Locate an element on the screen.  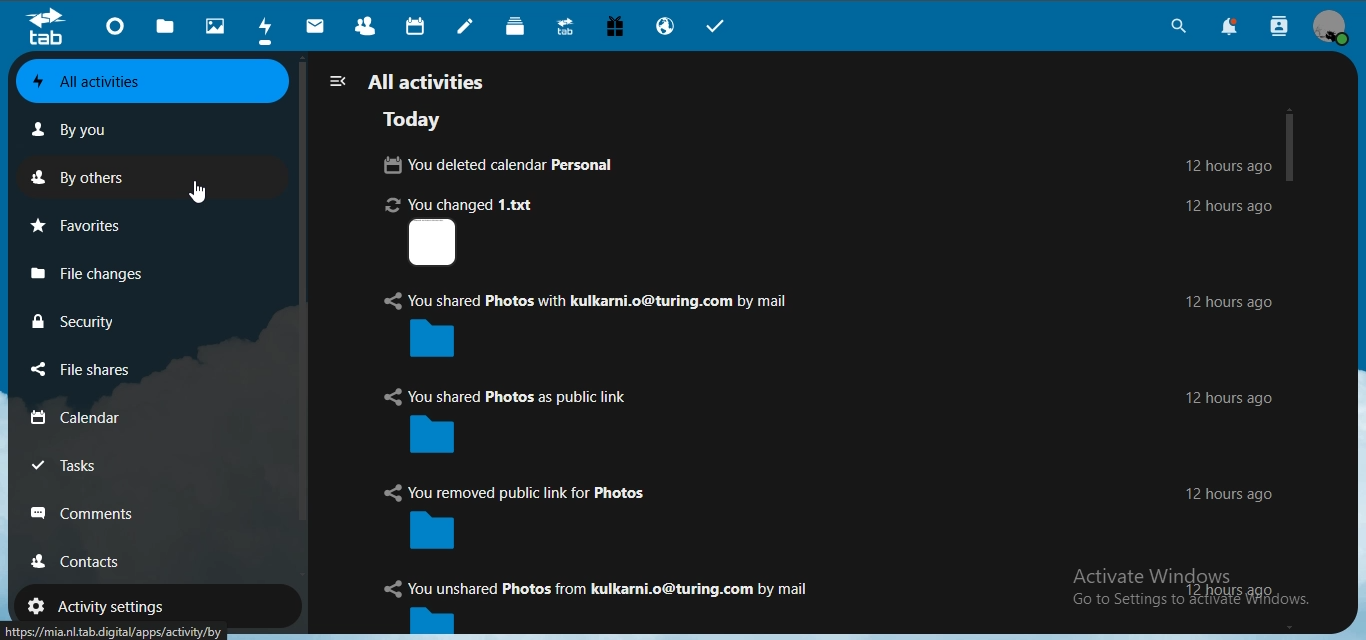
mail is located at coordinates (315, 25).